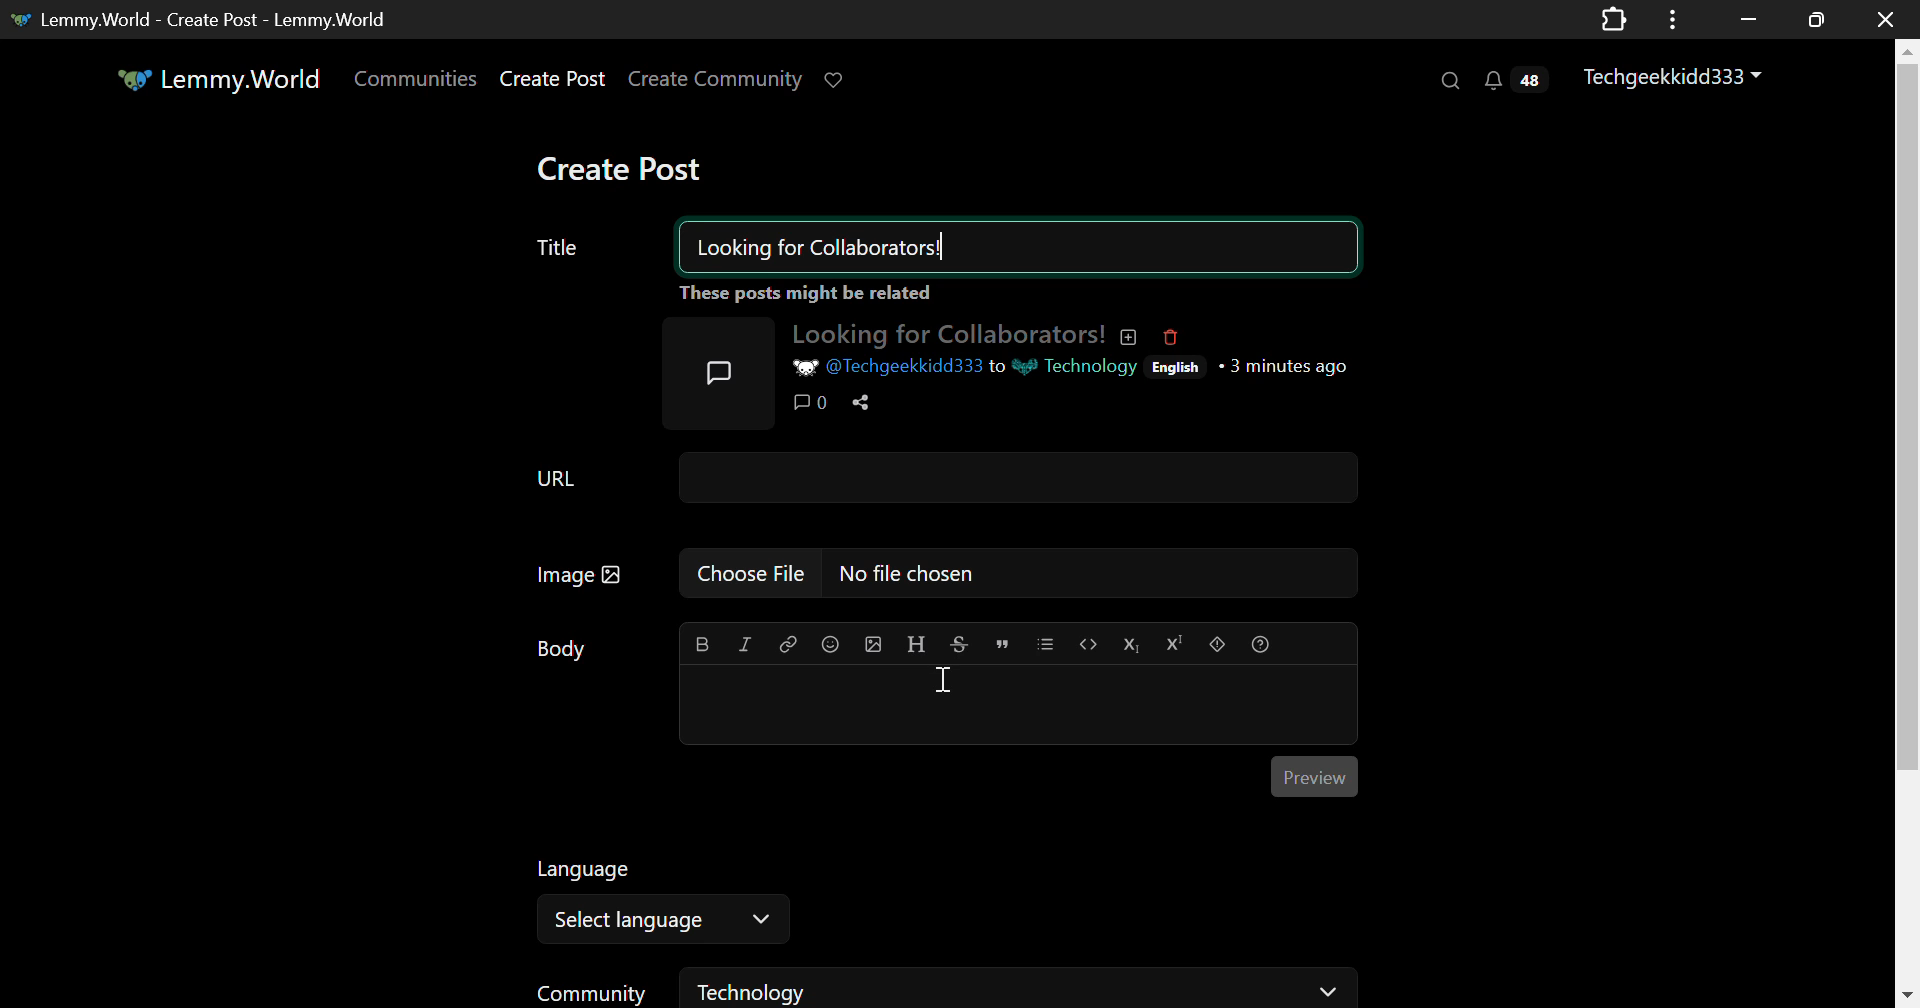  I want to click on Looking for Collaborators, so click(962, 333).